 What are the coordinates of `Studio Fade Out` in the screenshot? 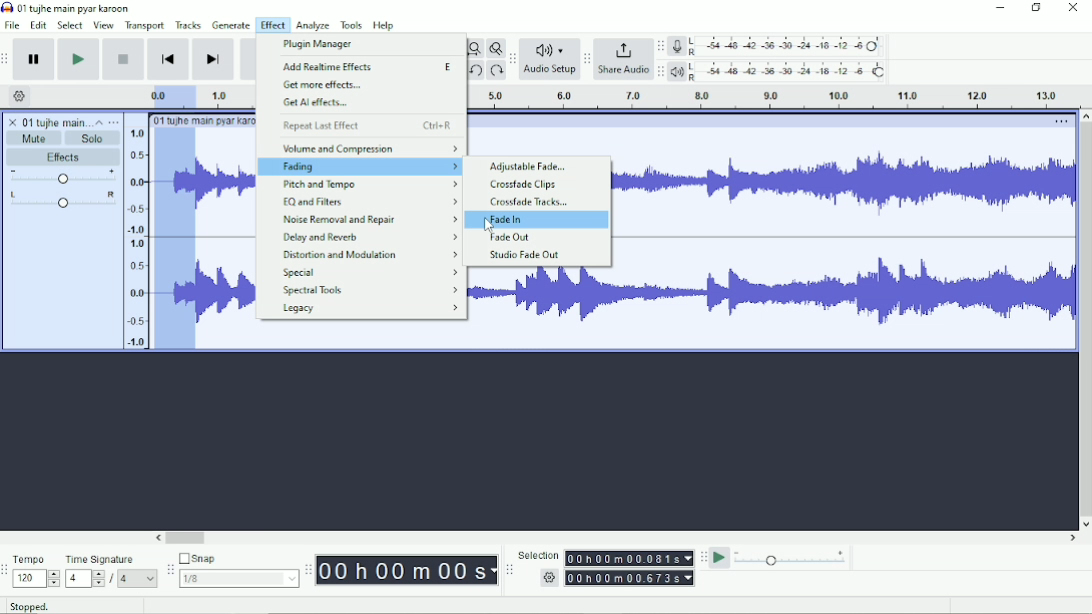 It's located at (525, 255).